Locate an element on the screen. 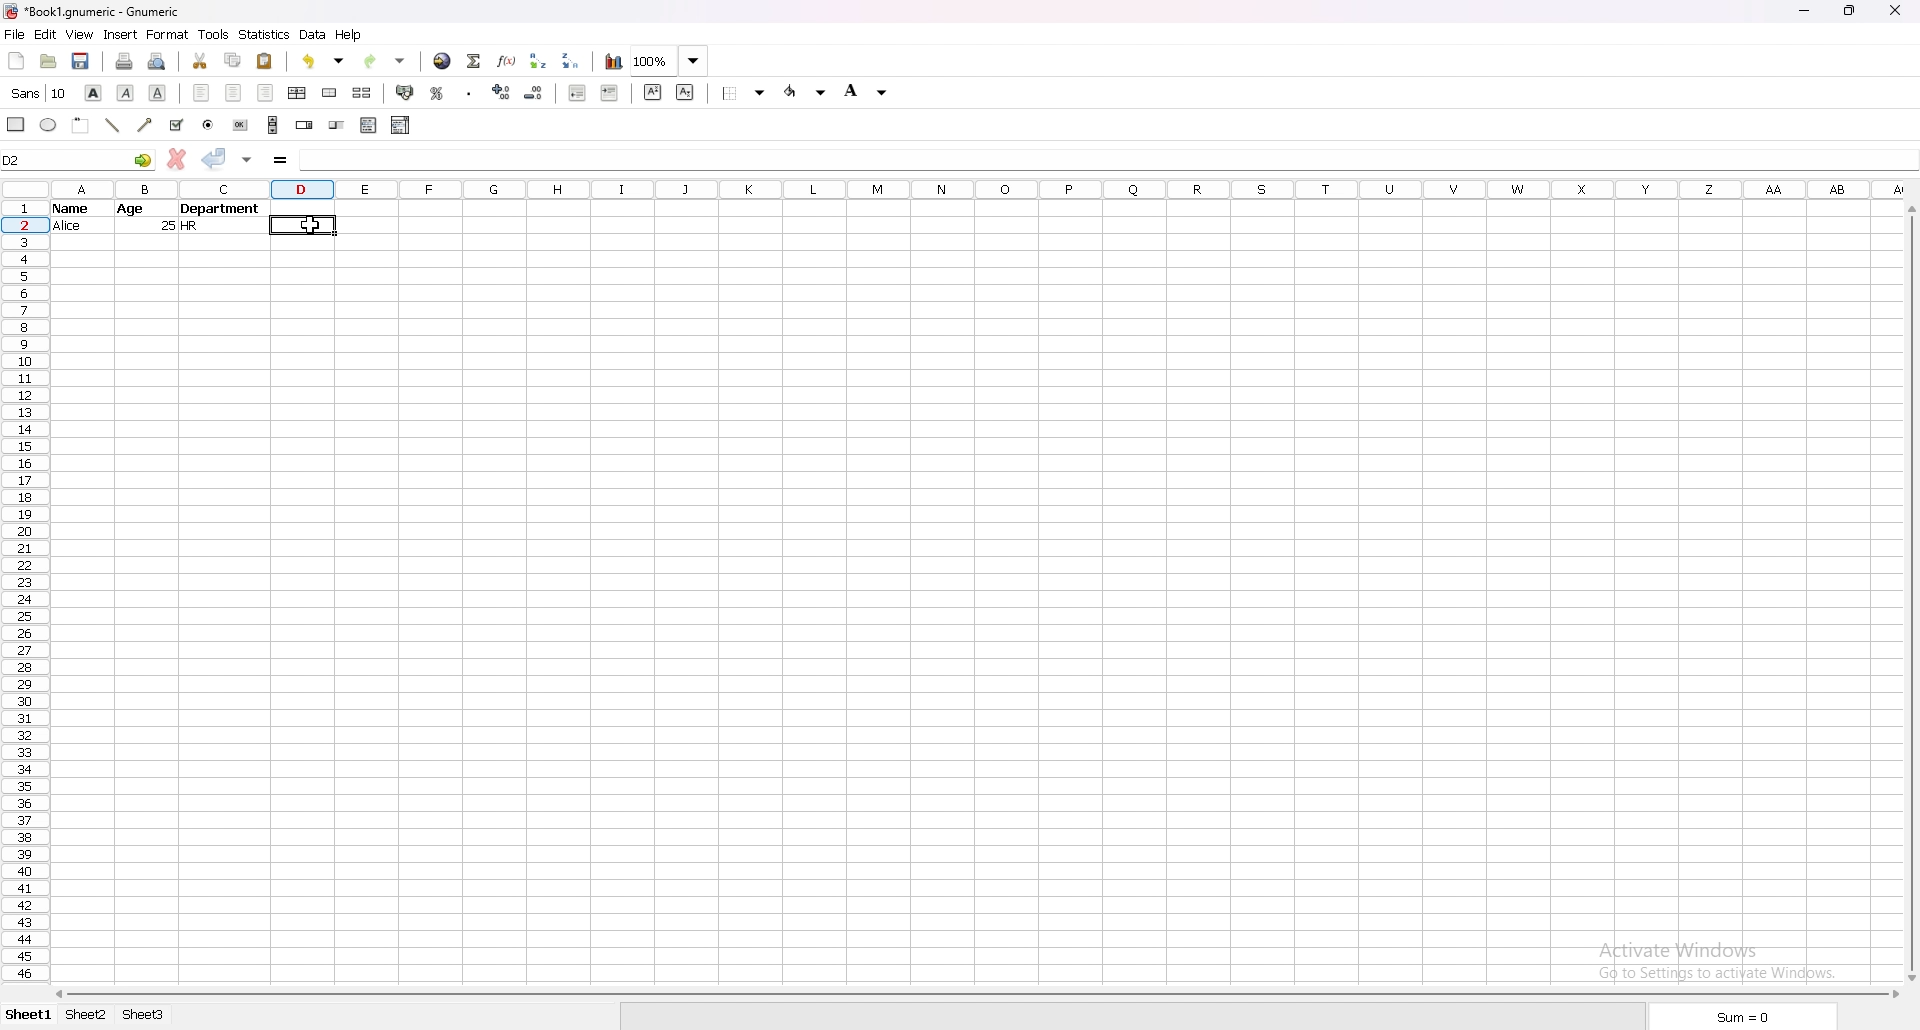 Image resolution: width=1920 pixels, height=1030 pixels. open is located at coordinates (49, 62).